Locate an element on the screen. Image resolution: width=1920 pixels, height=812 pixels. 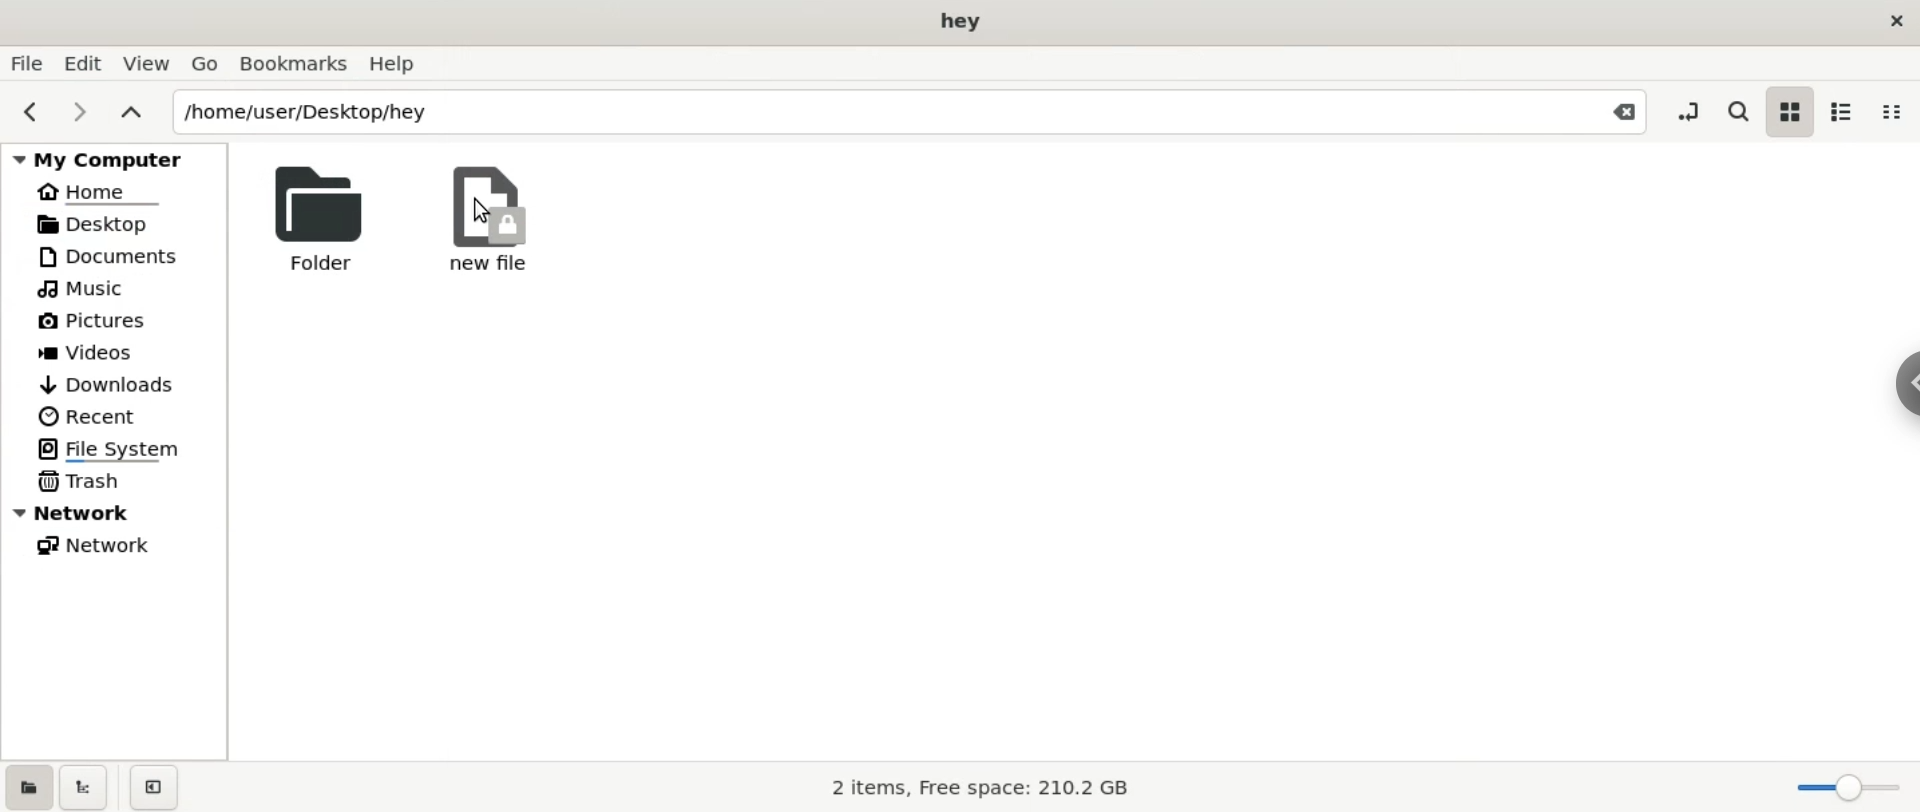
show treeview is located at coordinates (88, 789).